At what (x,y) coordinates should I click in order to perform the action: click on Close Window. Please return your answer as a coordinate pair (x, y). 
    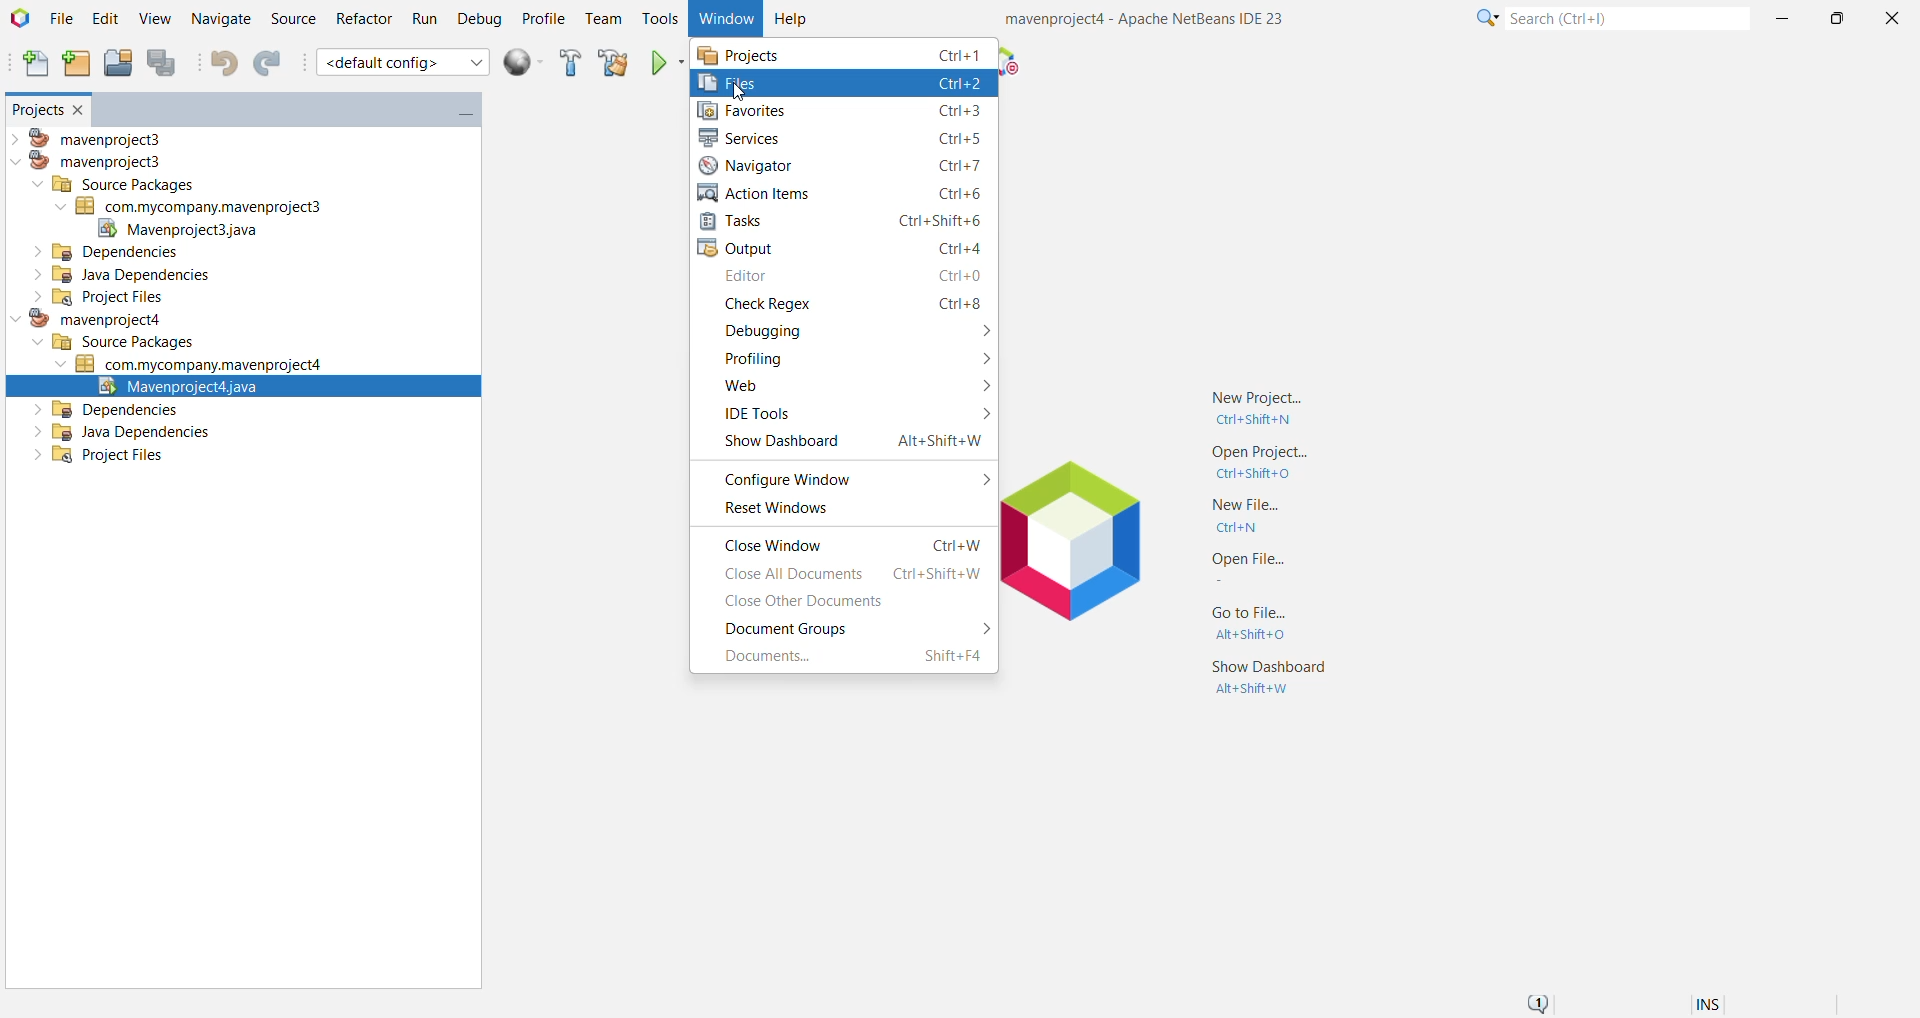
    Looking at the image, I should click on (80, 109).